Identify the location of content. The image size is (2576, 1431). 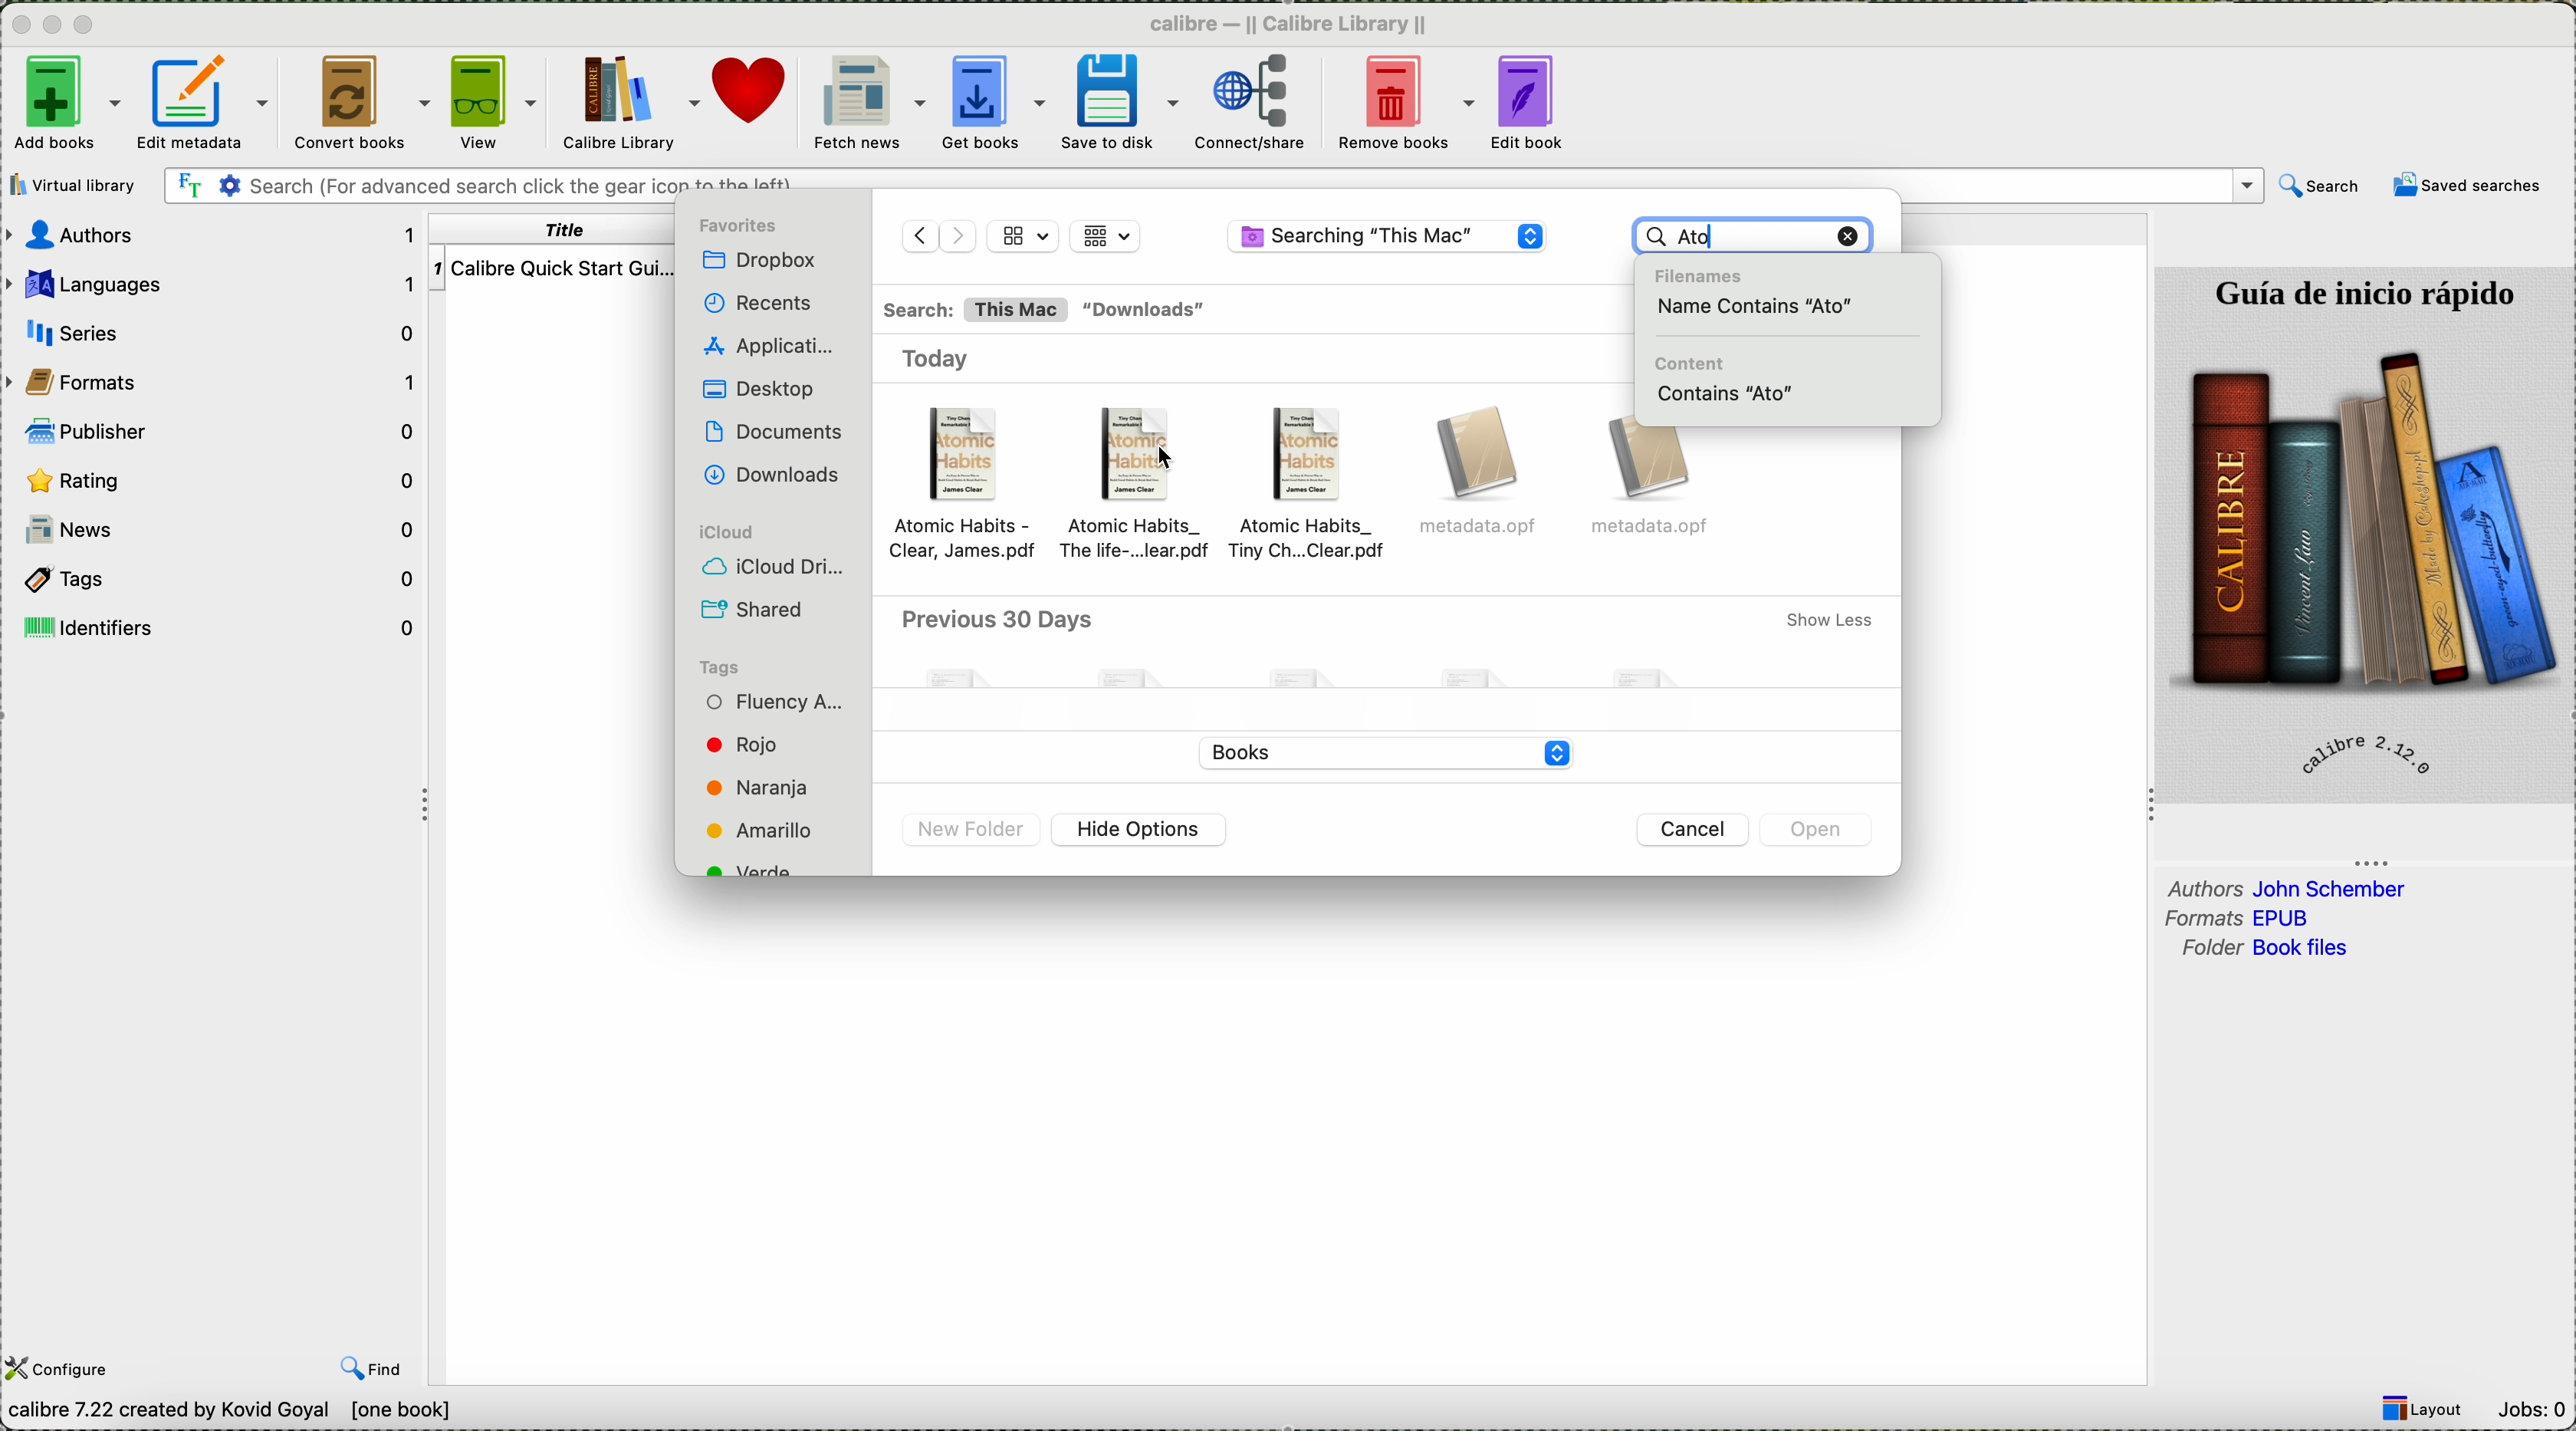
(1694, 363).